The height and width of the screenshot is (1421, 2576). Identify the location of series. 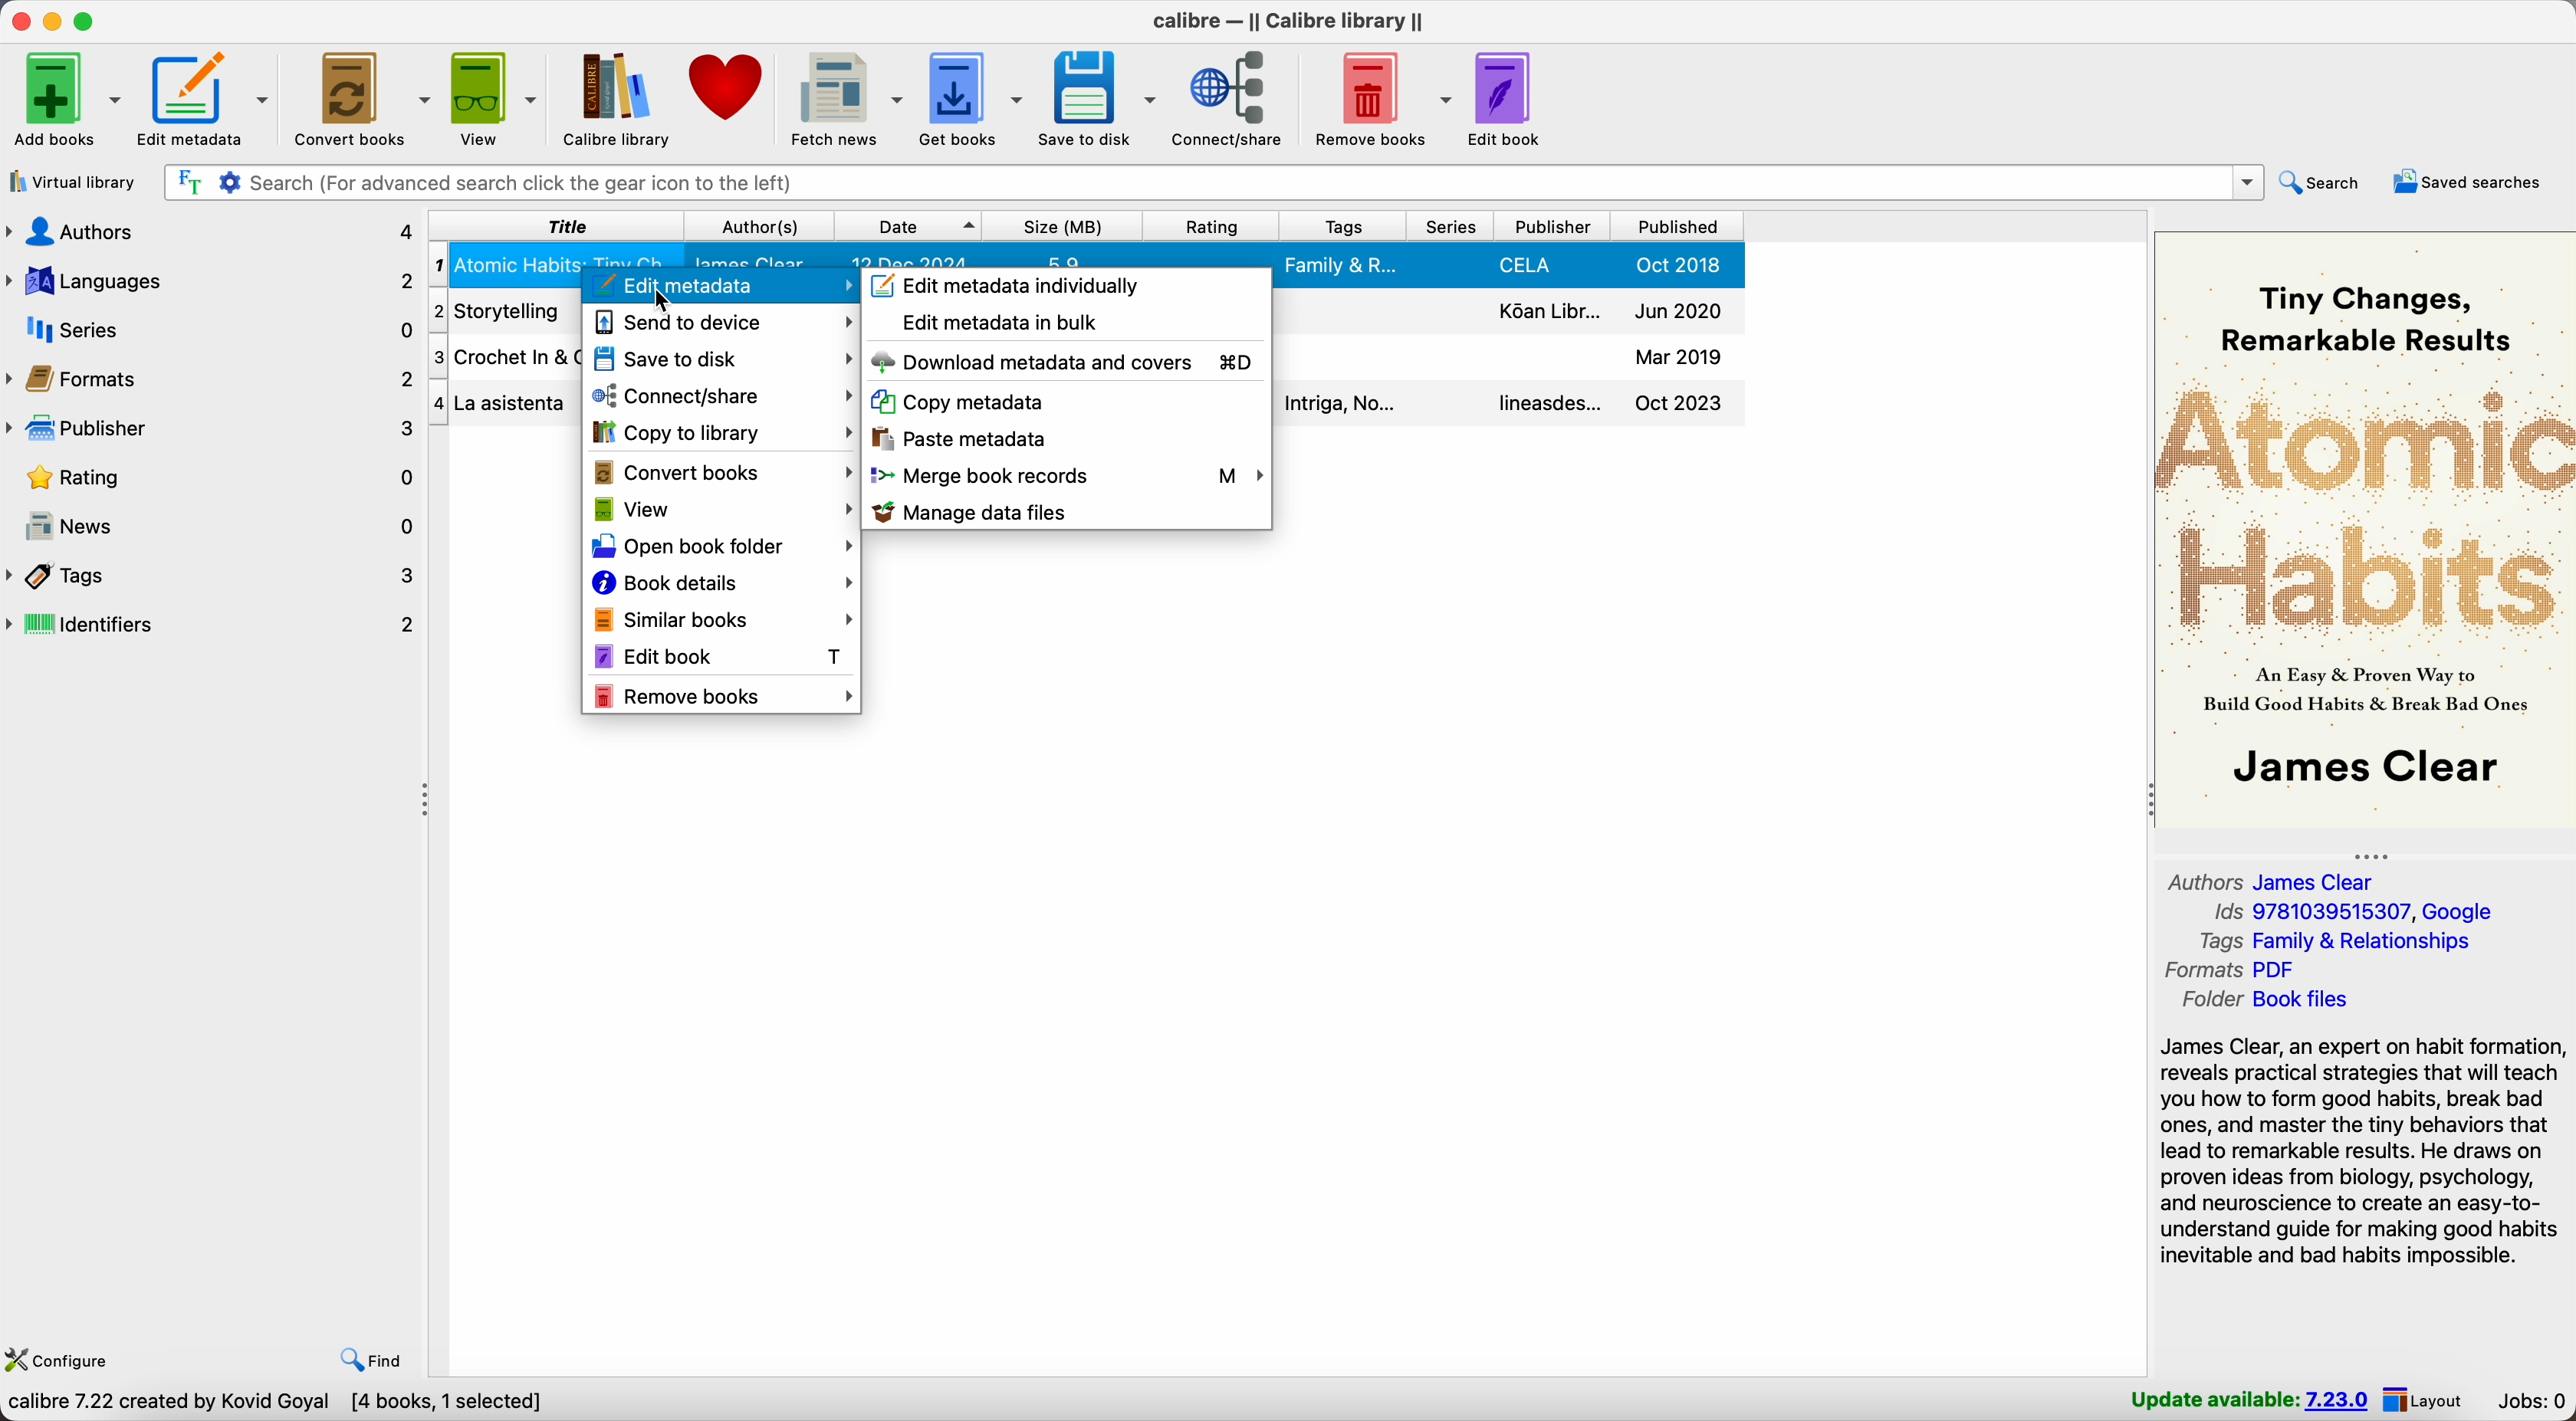
(213, 330).